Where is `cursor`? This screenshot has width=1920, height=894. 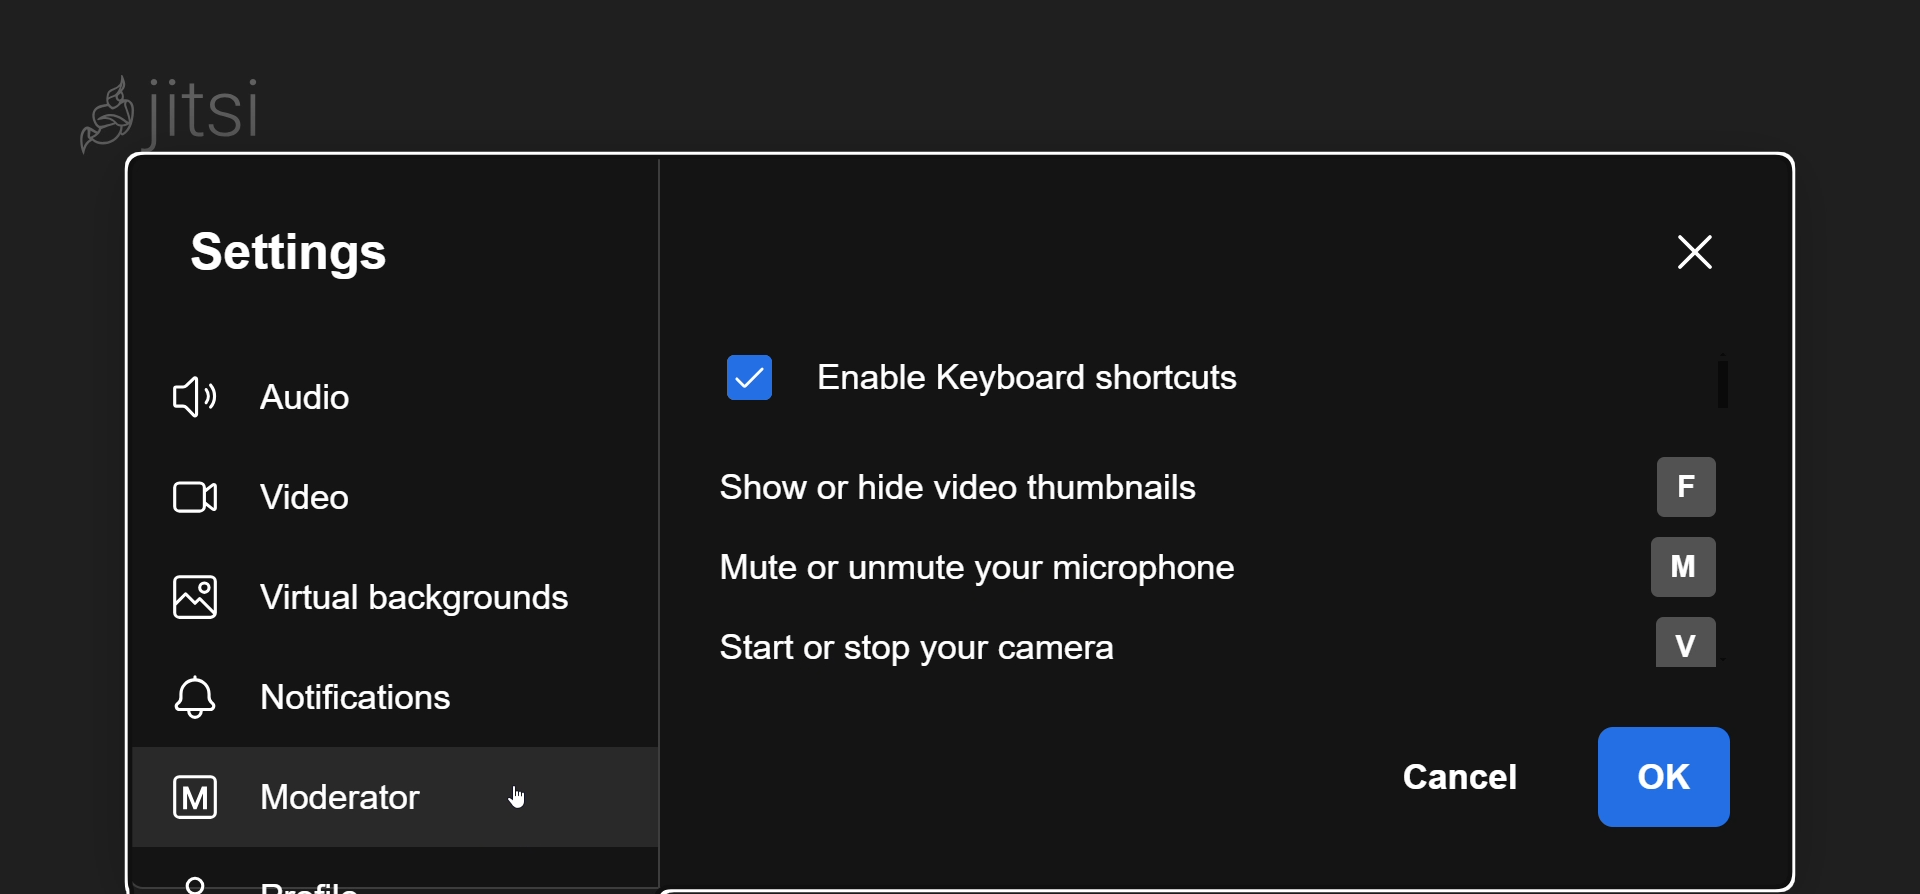
cursor is located at coordinates (520, 802).